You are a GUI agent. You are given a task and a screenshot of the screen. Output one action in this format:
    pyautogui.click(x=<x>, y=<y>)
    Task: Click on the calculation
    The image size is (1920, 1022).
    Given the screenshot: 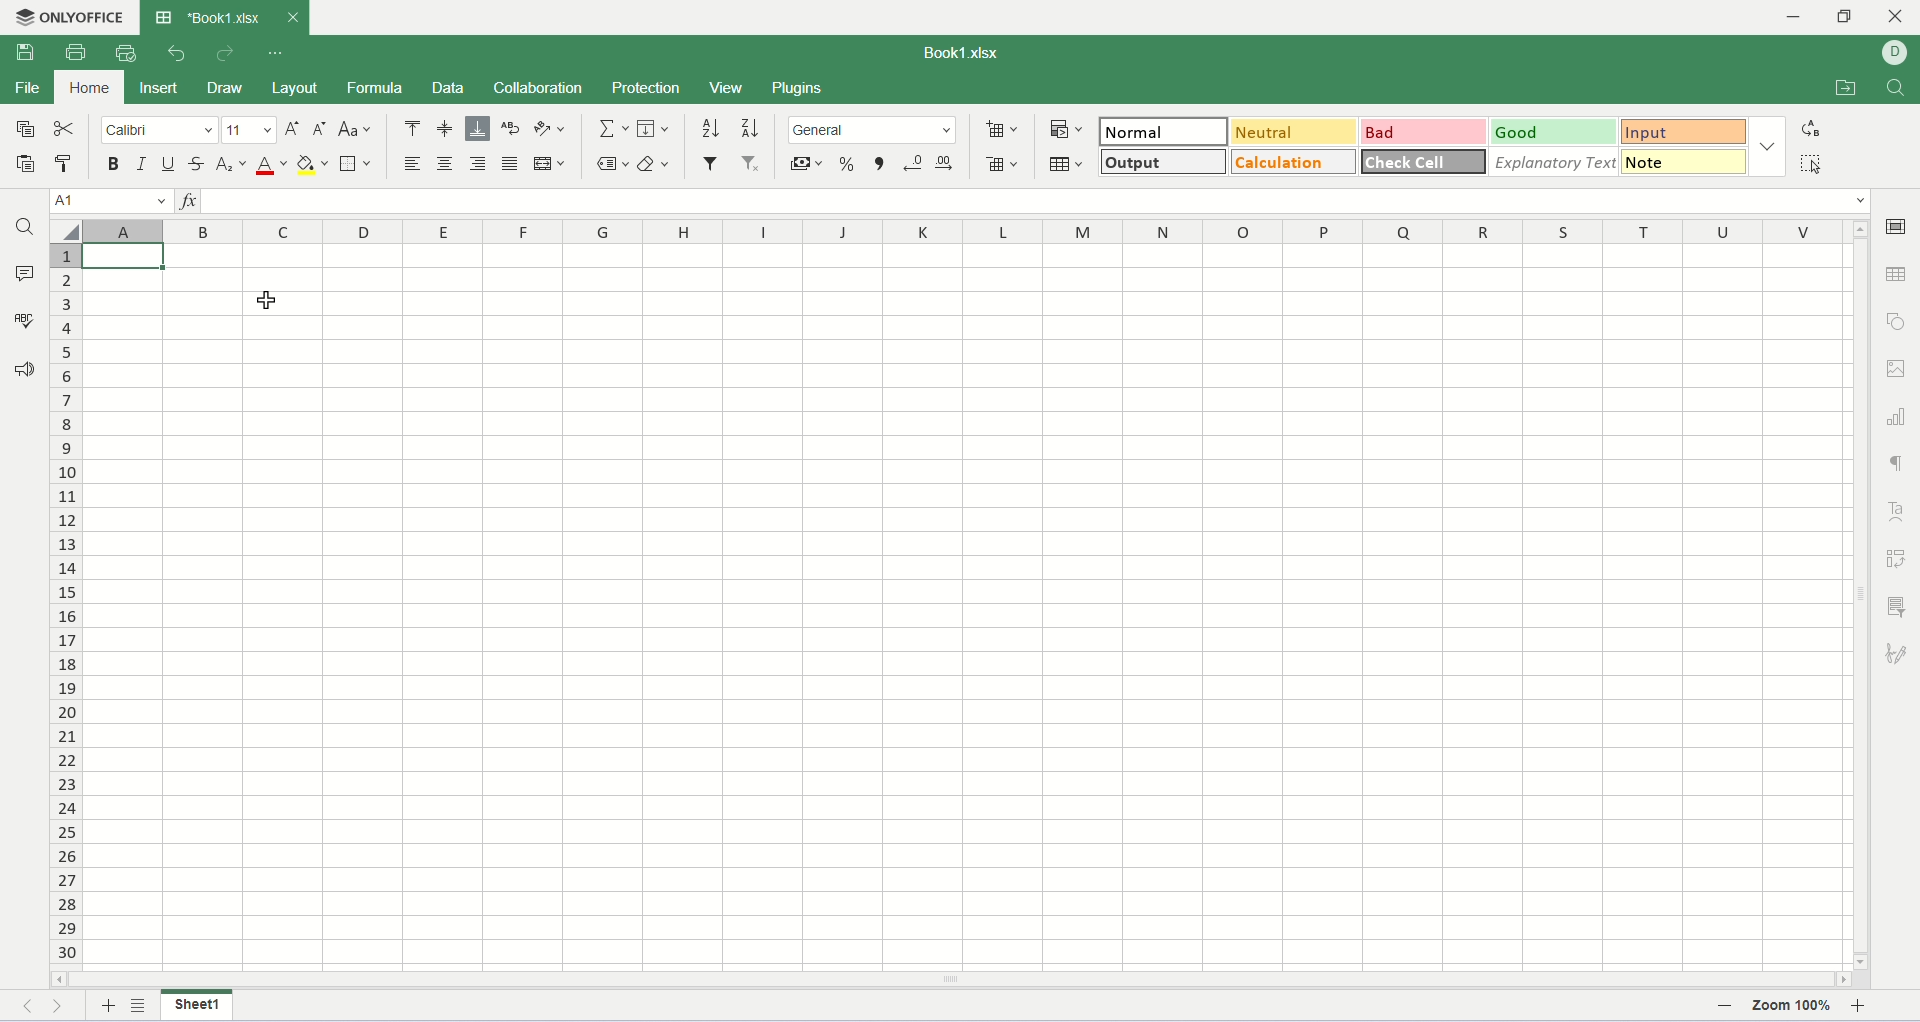 What is the action you would take?
    pyautogui.click(x=1297, y=161)
    